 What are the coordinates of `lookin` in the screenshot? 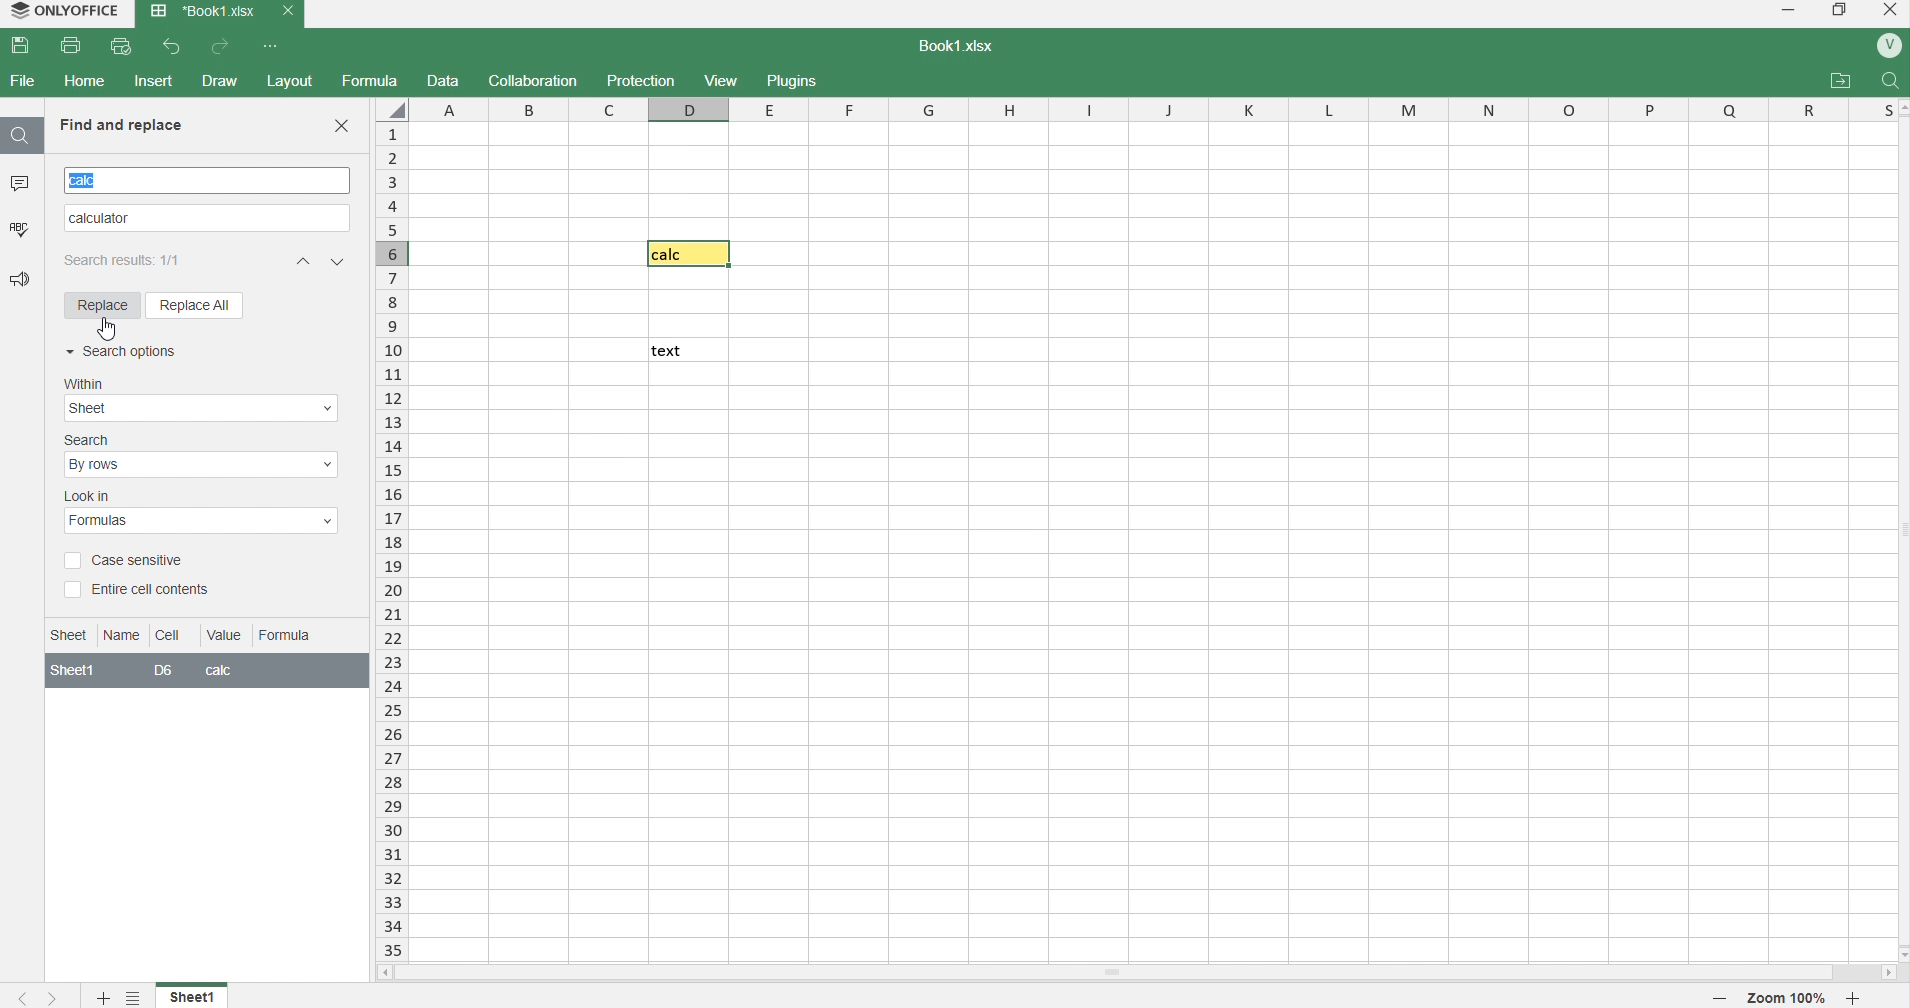 It's located at (95, 496).